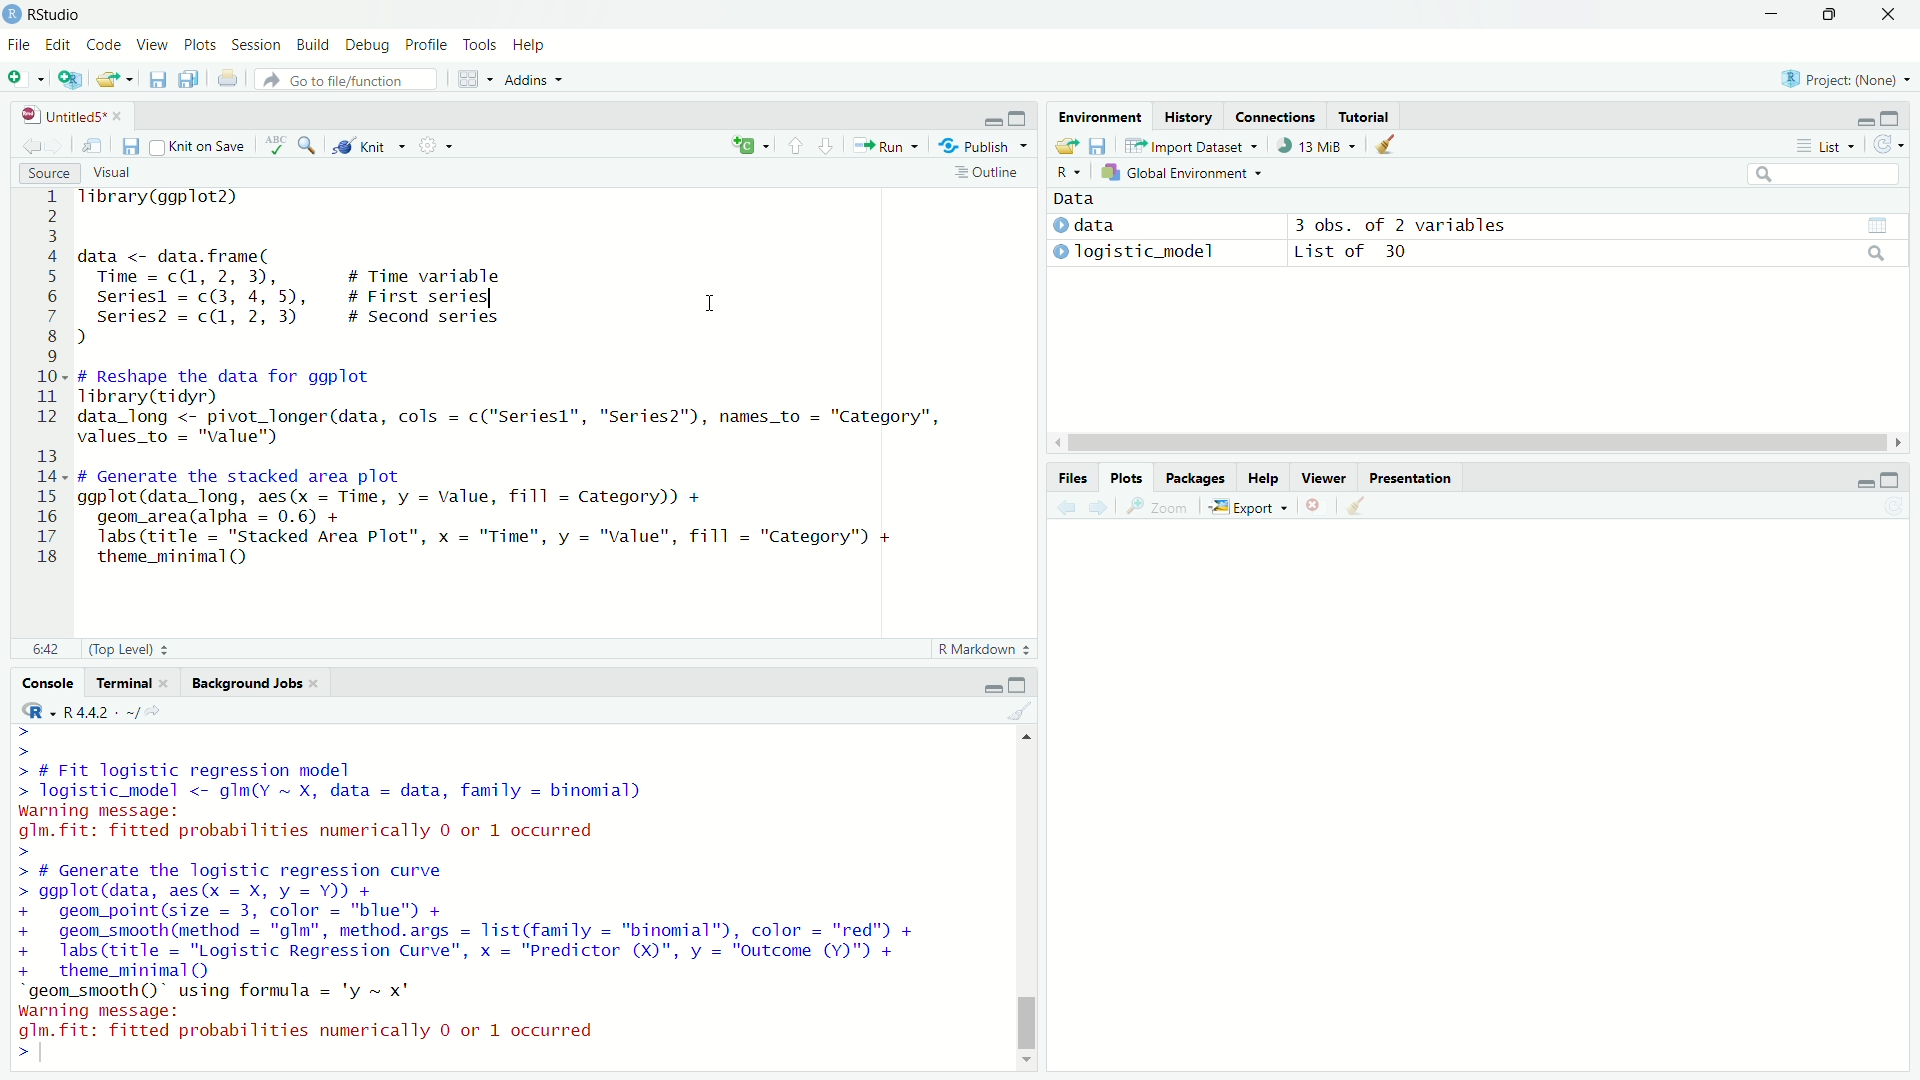 This screenshot has height=1080, width=1920. Describe the element at coordinates (51, 13) in the screenshot. I see `RStudio` at that location.